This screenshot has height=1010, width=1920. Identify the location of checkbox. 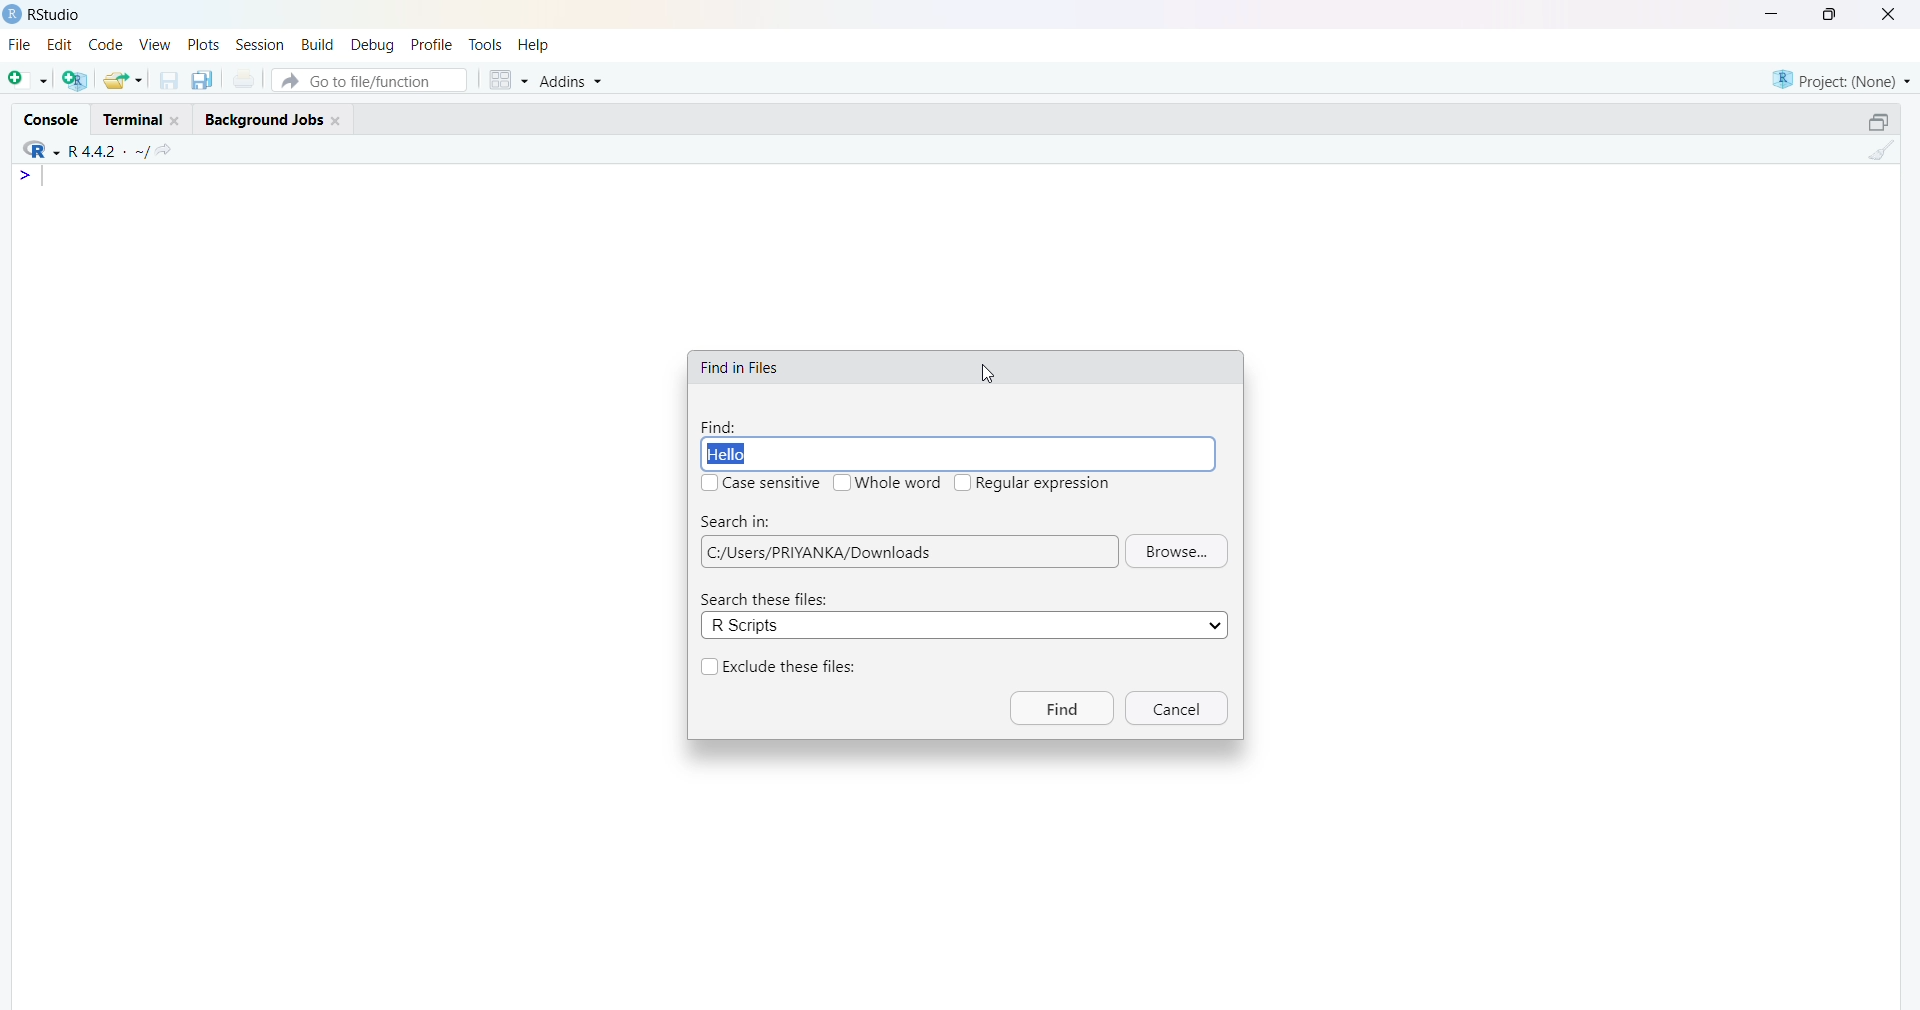
(710, 483).